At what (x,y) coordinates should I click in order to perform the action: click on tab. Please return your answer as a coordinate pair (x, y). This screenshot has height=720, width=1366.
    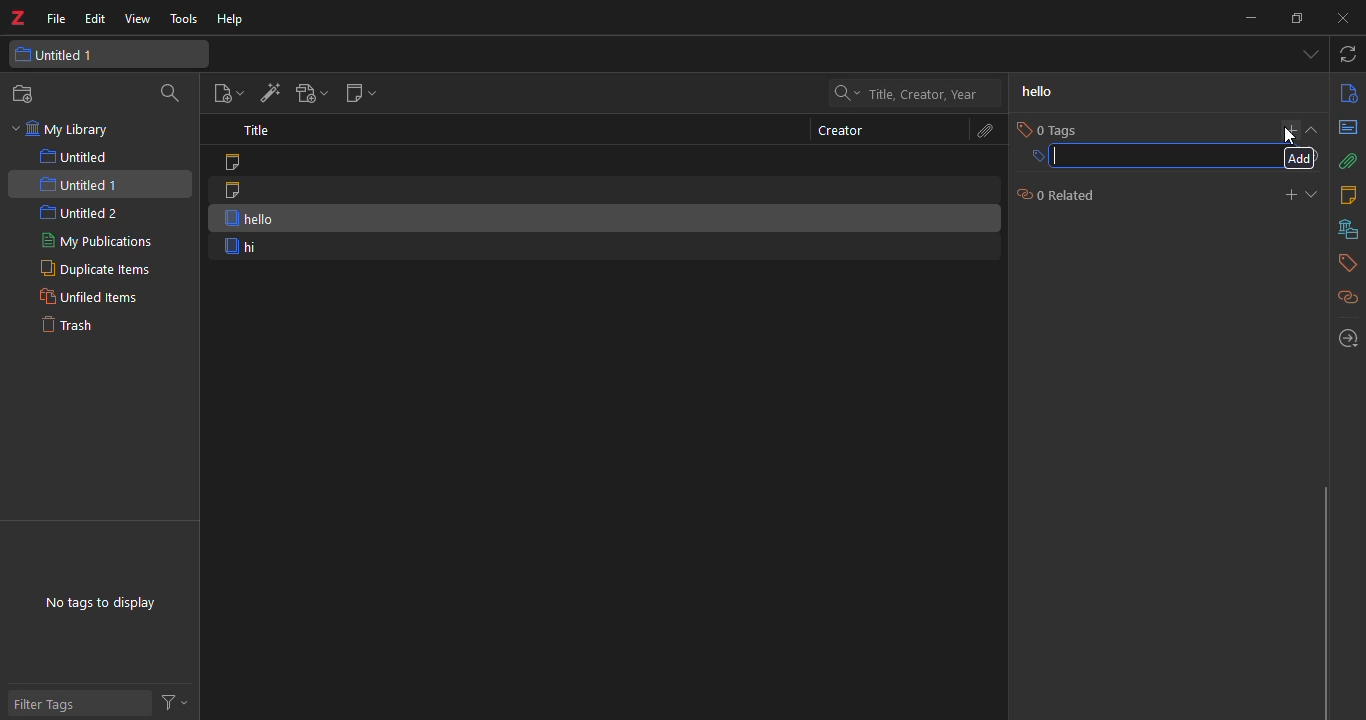
    Looking at the image, I should click on (1306, 56).